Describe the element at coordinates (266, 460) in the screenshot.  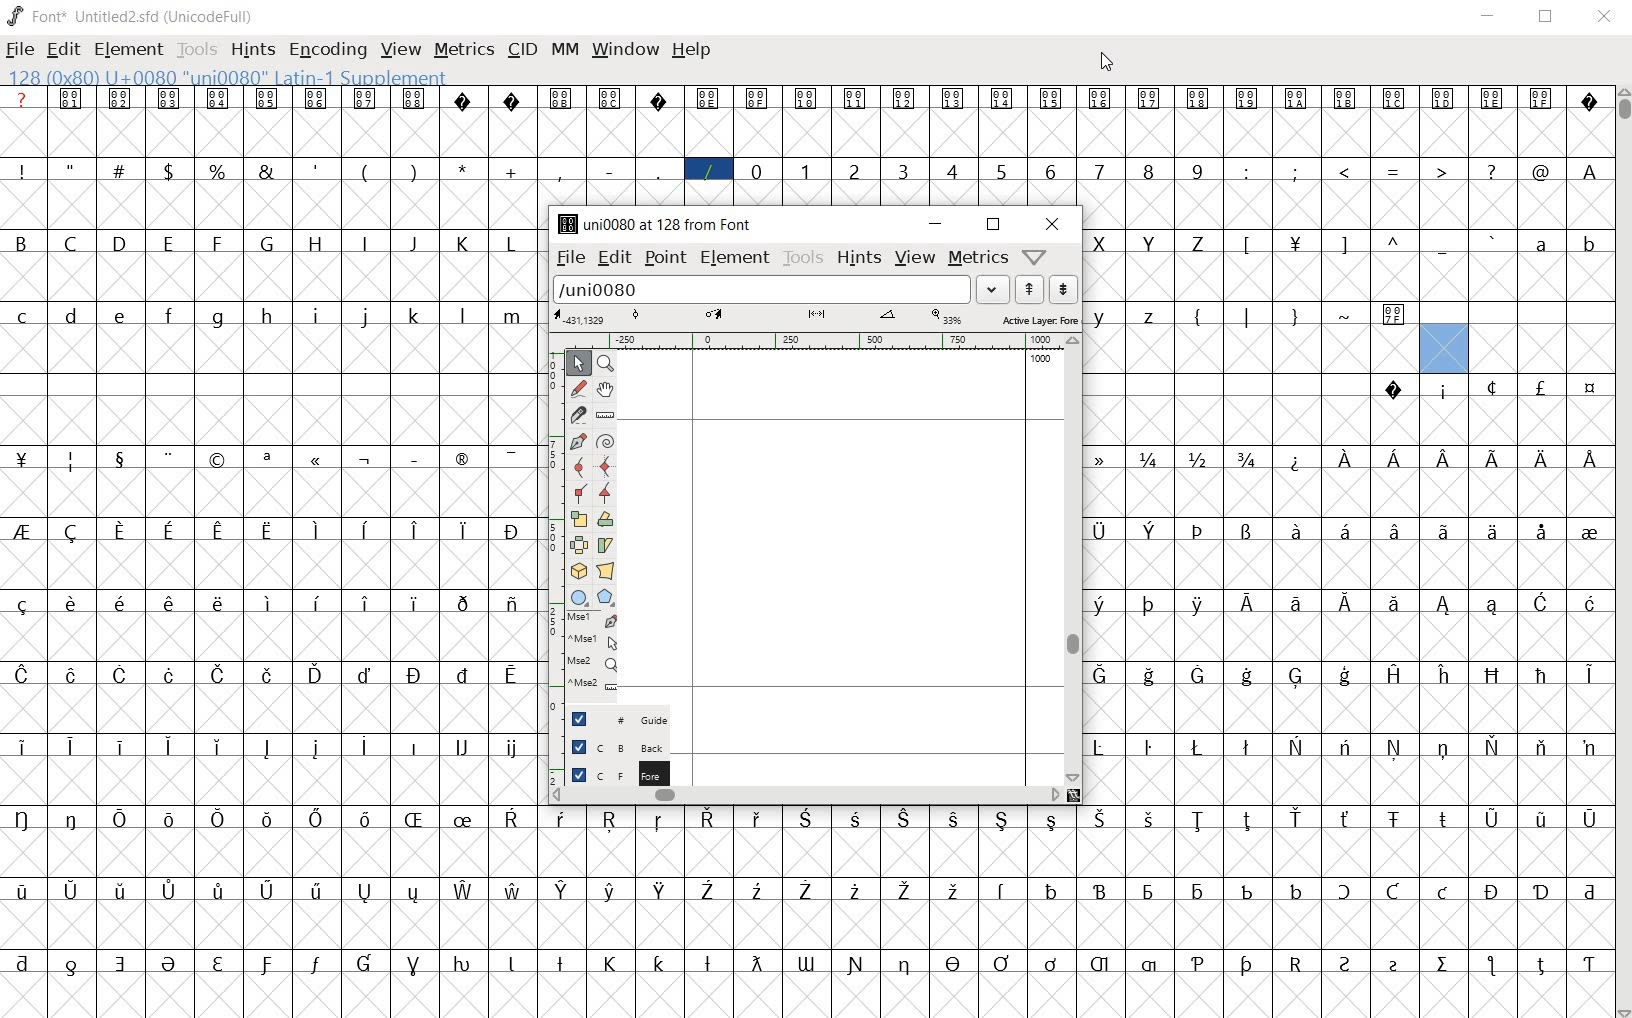
I see `glyph` at that location.